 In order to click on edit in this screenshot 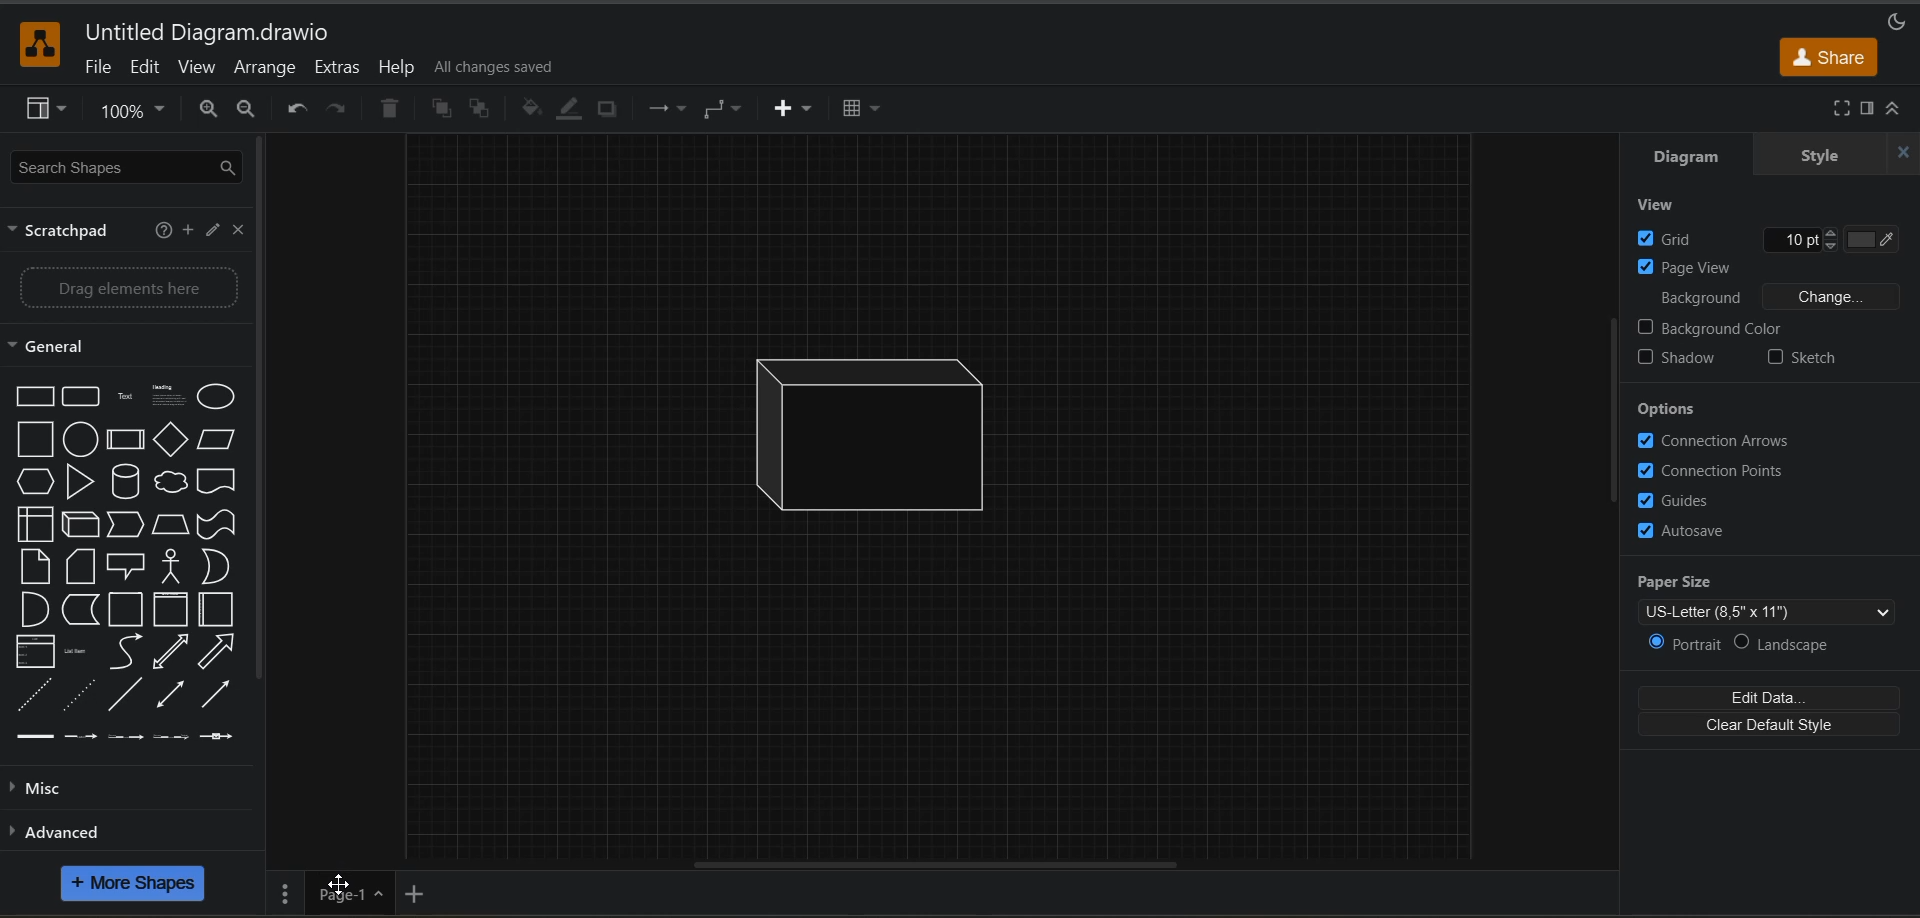, I will do `click(209, 232)`.